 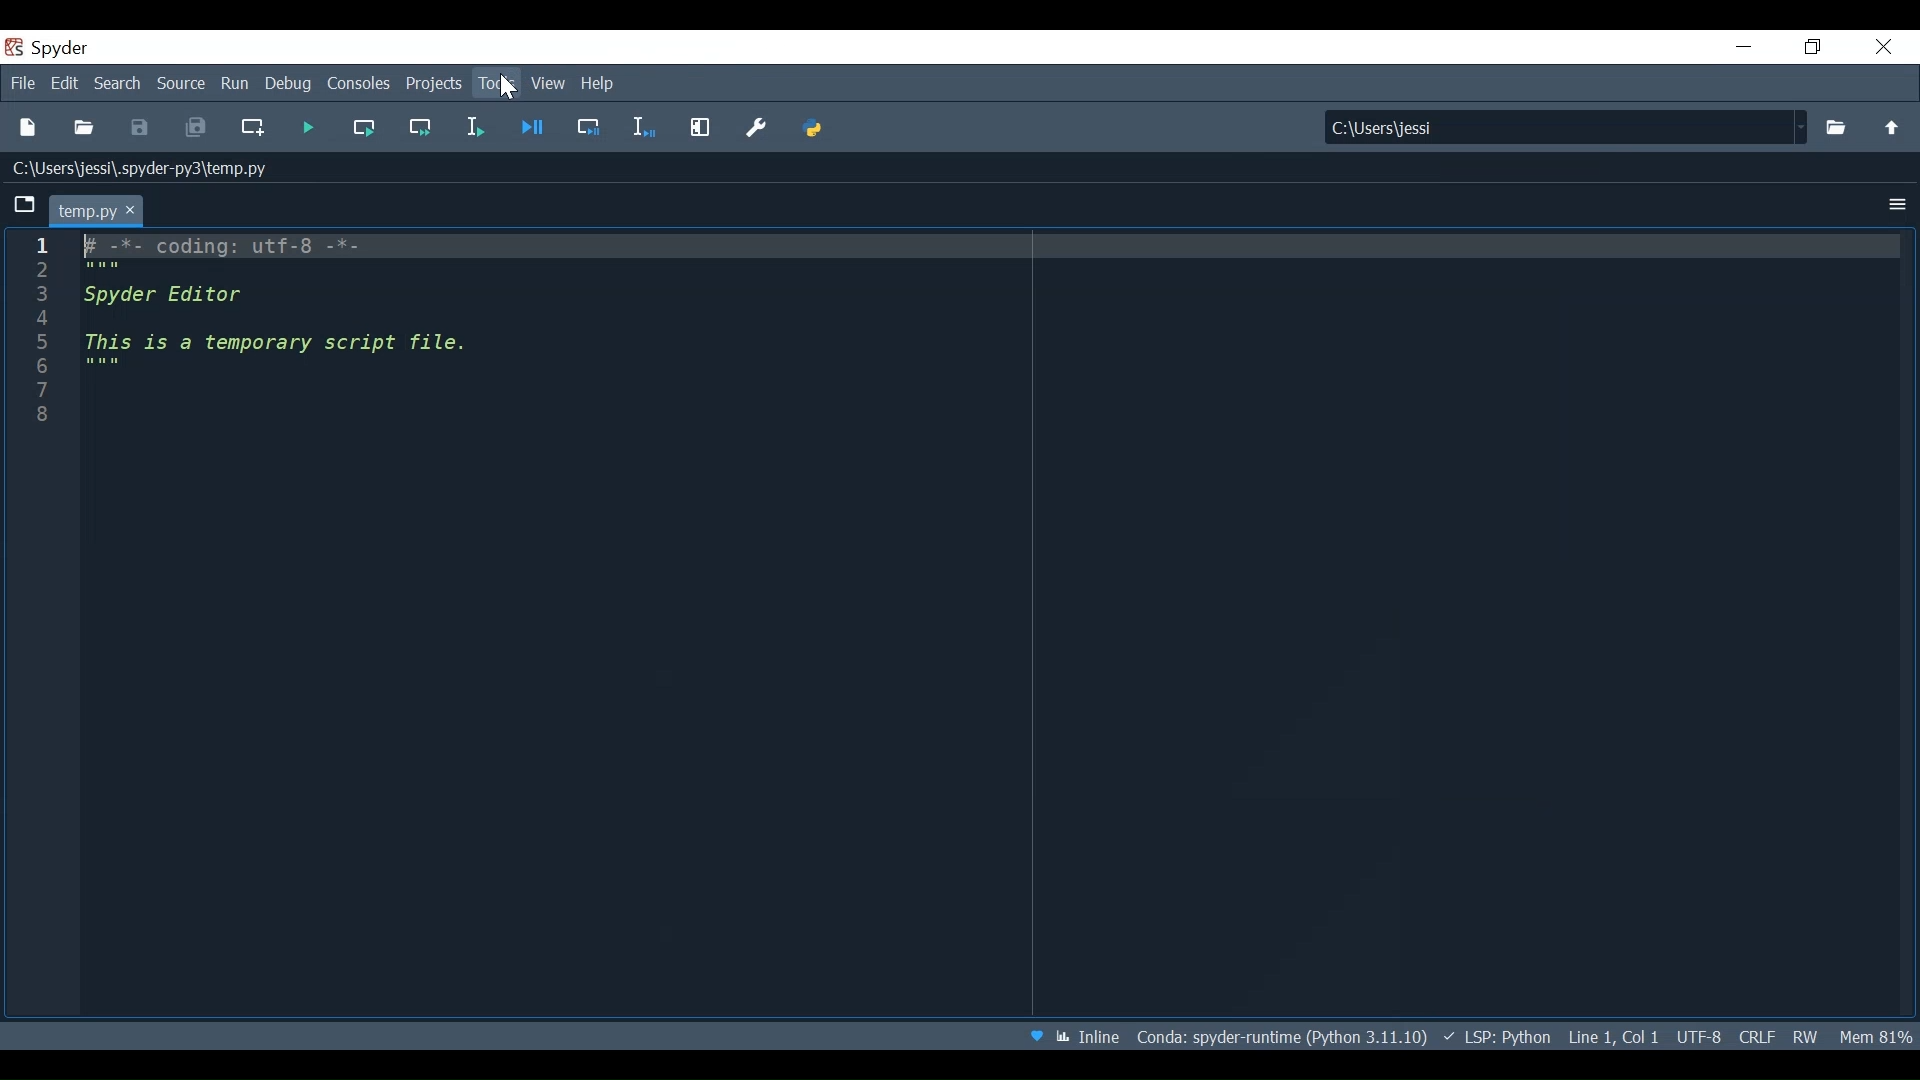 I want to click on Edit, so click(x=67, y=84).